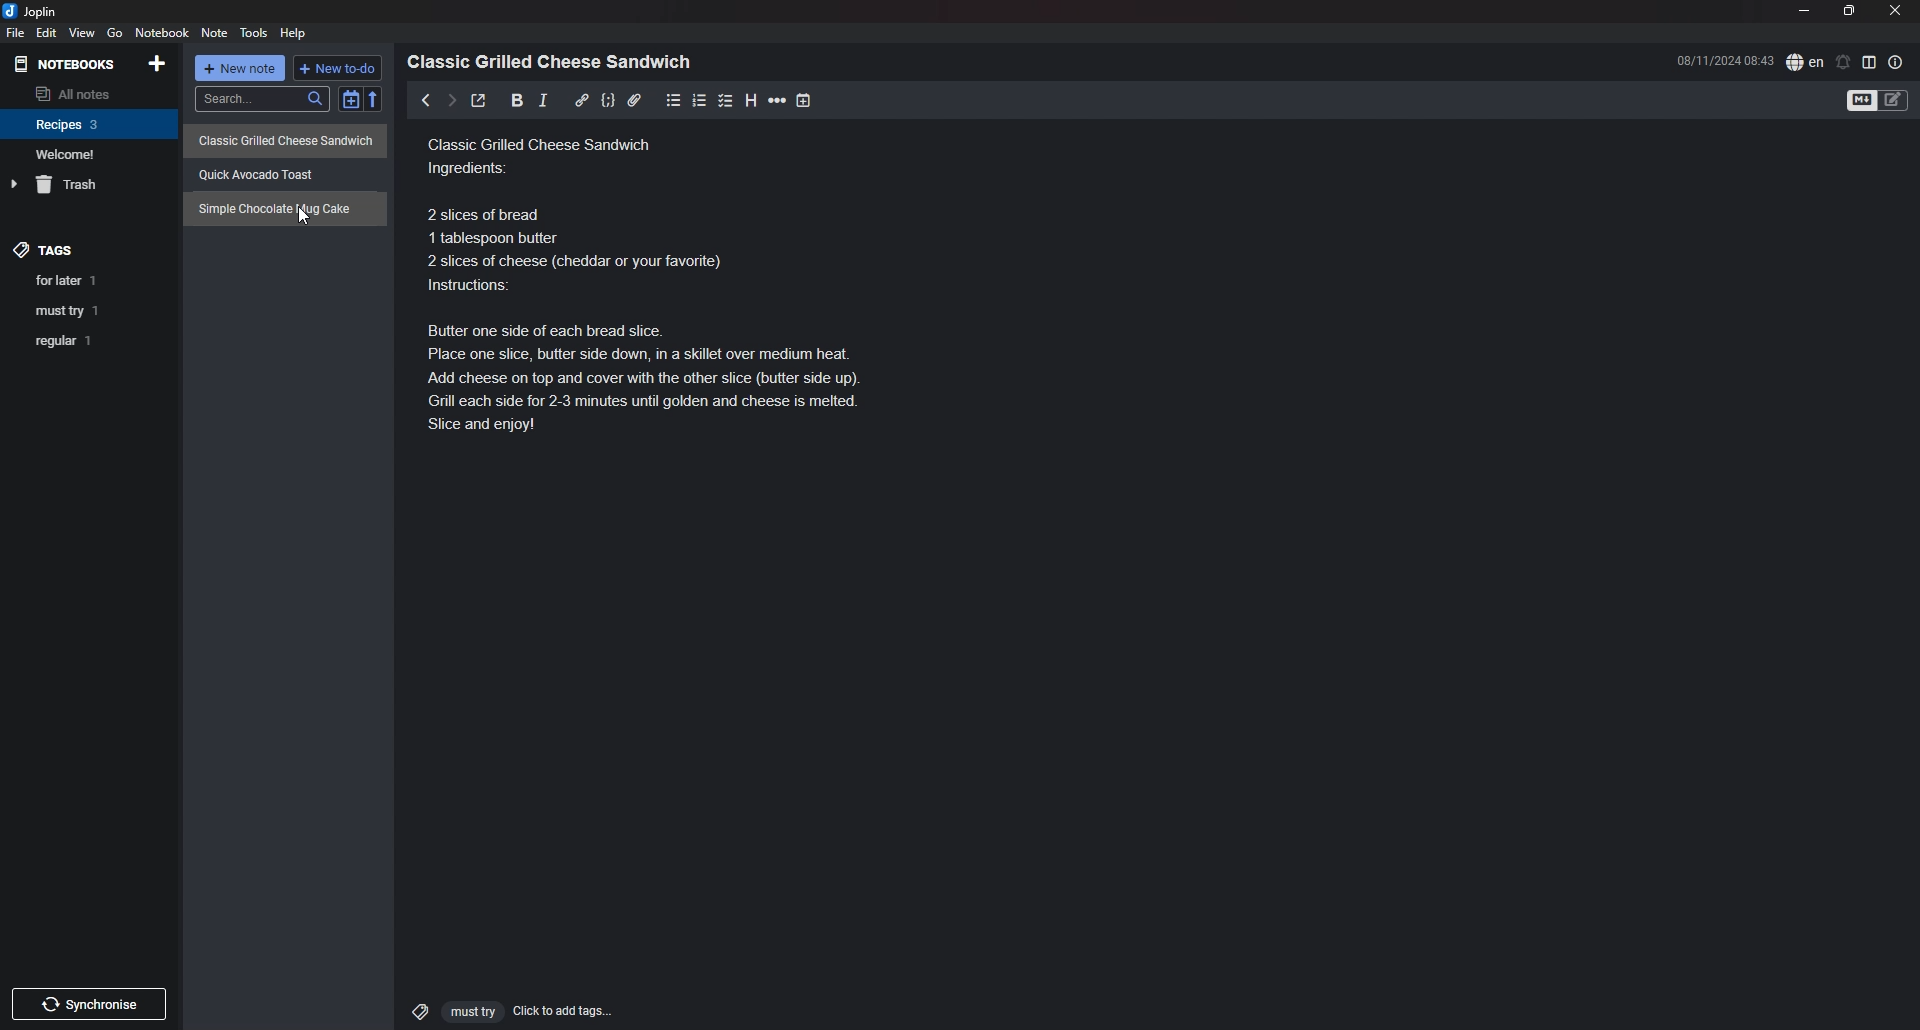  What do you see at coordinates (377, 100) in the screenshot?
I see `reverse sort order` at bounding box center [377, 100].